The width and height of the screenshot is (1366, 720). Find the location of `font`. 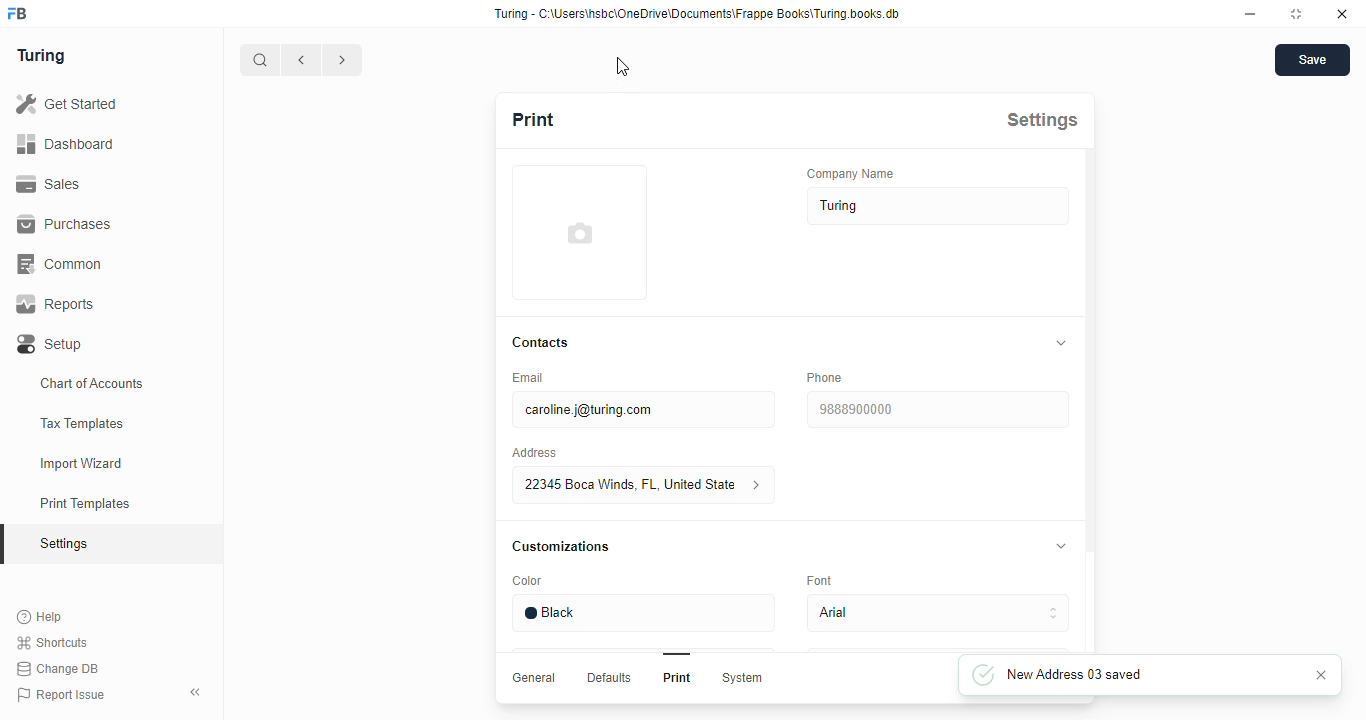

font is located at coordinates (819, 580).